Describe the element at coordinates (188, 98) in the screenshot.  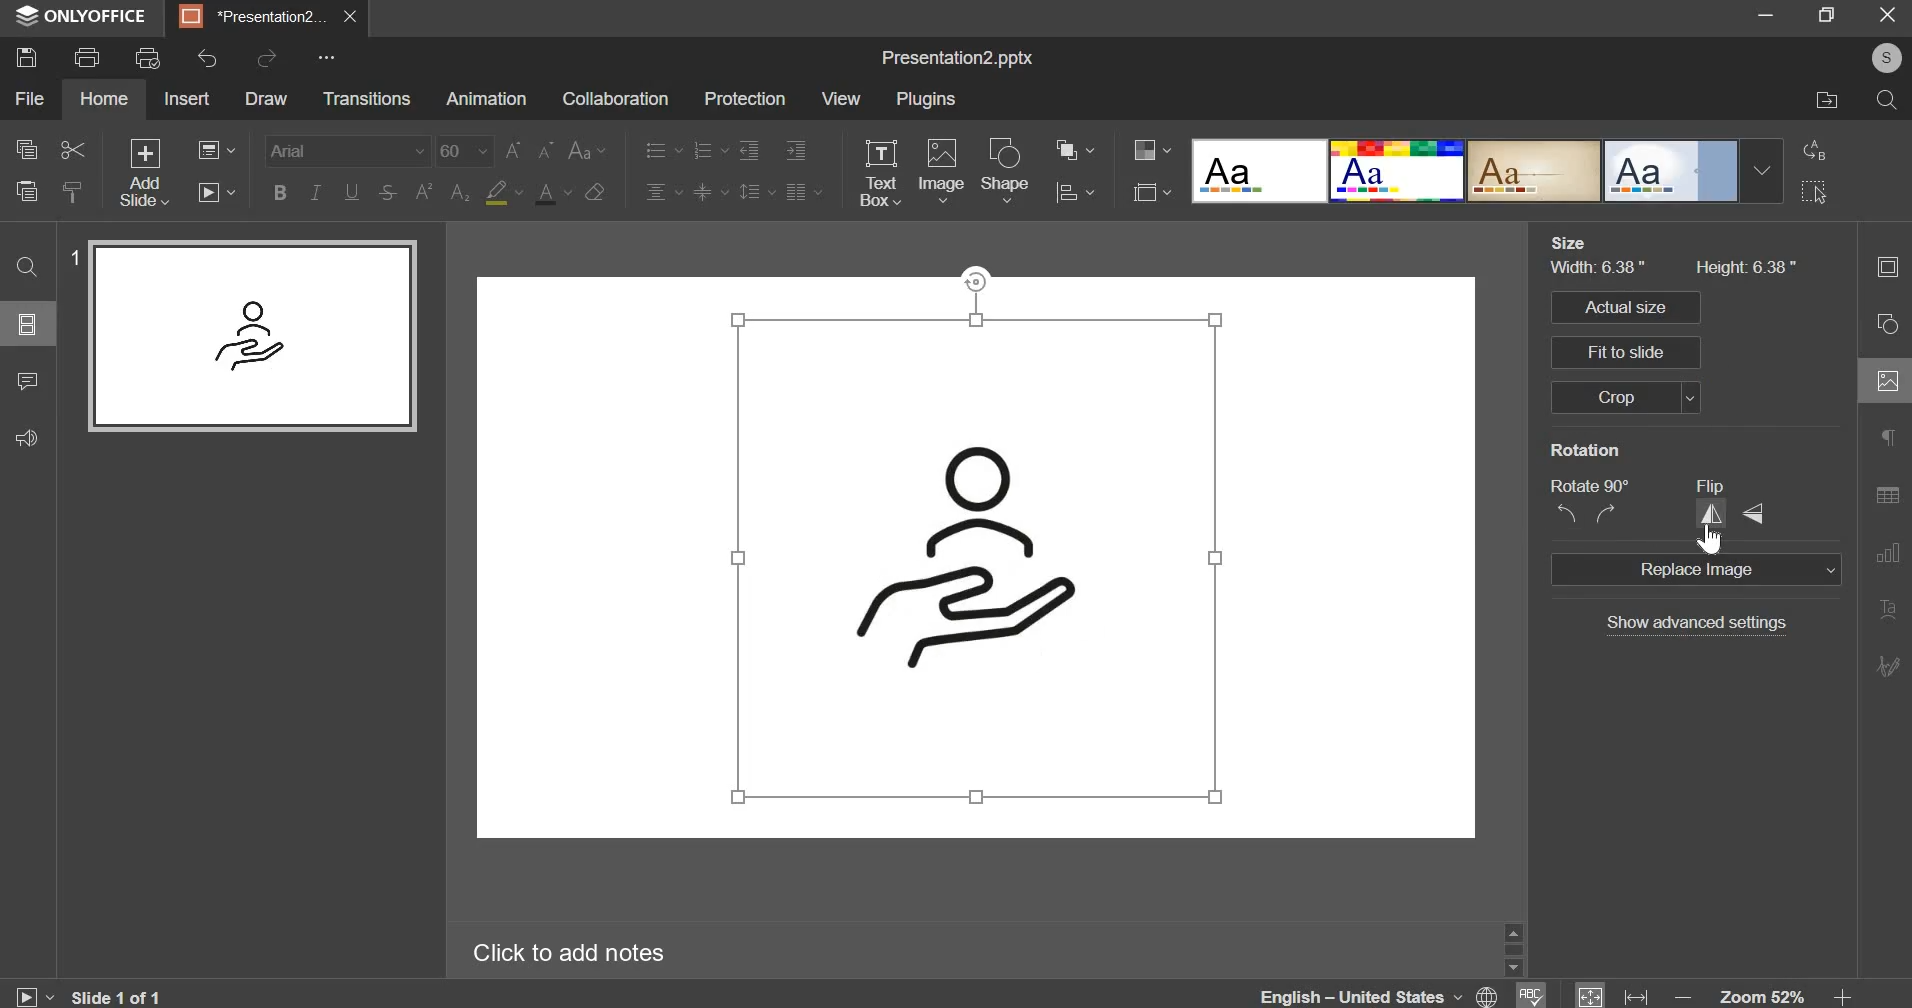
I see `insert` at that location.